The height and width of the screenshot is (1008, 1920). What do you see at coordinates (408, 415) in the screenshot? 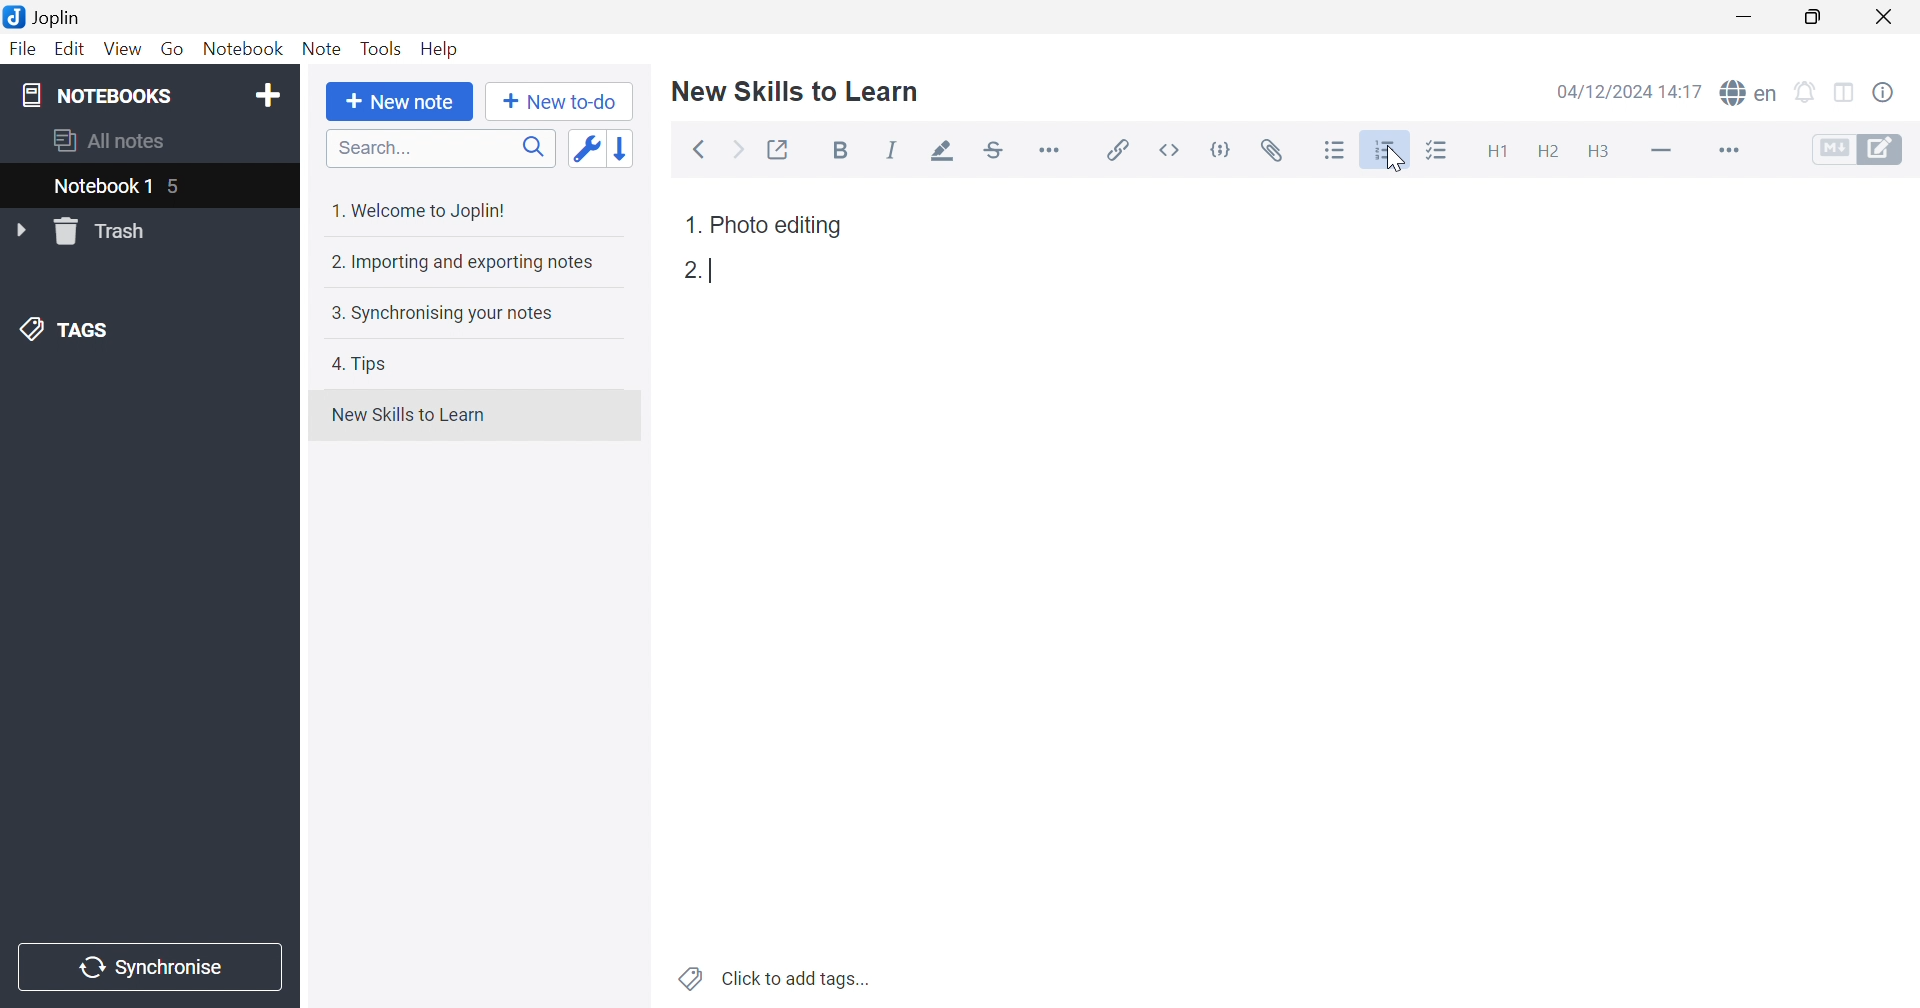
I see `New Skills to Learn` at bounding box center [408, 415].